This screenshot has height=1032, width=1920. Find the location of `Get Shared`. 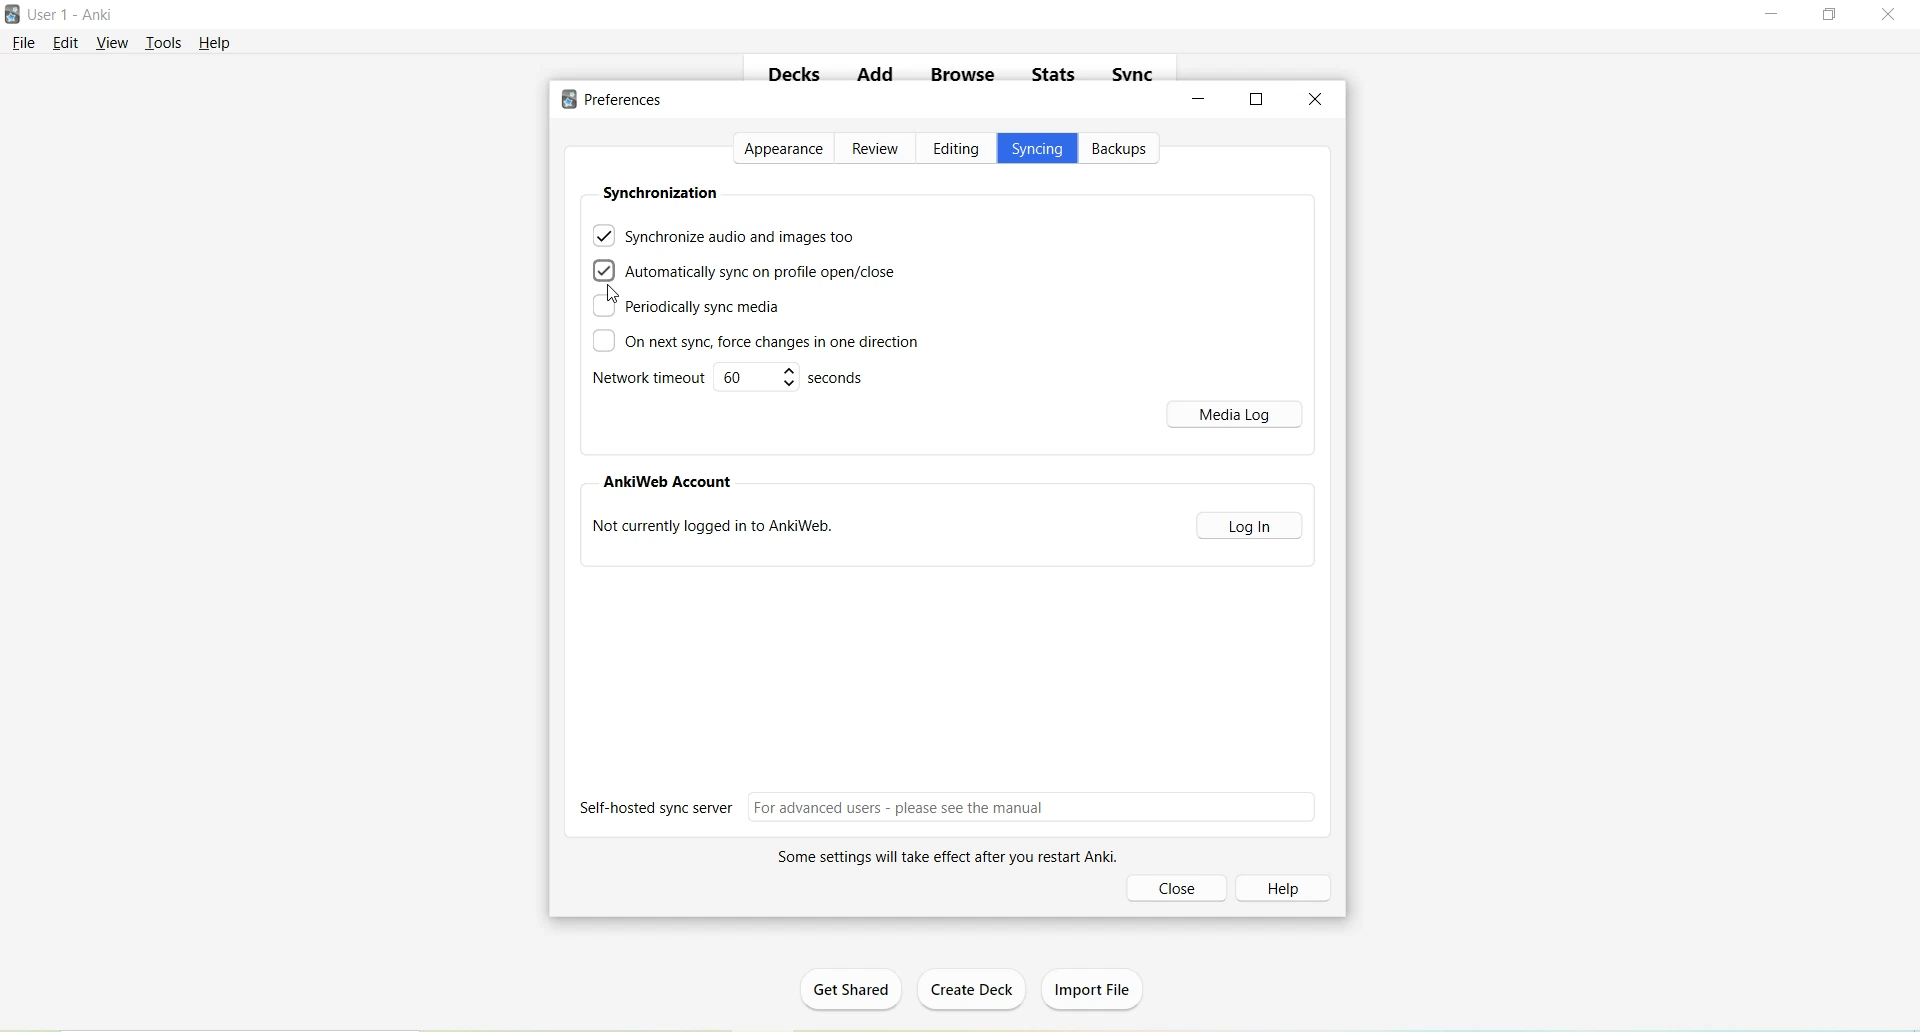

Get Shared is located at coordinates (859, 992).